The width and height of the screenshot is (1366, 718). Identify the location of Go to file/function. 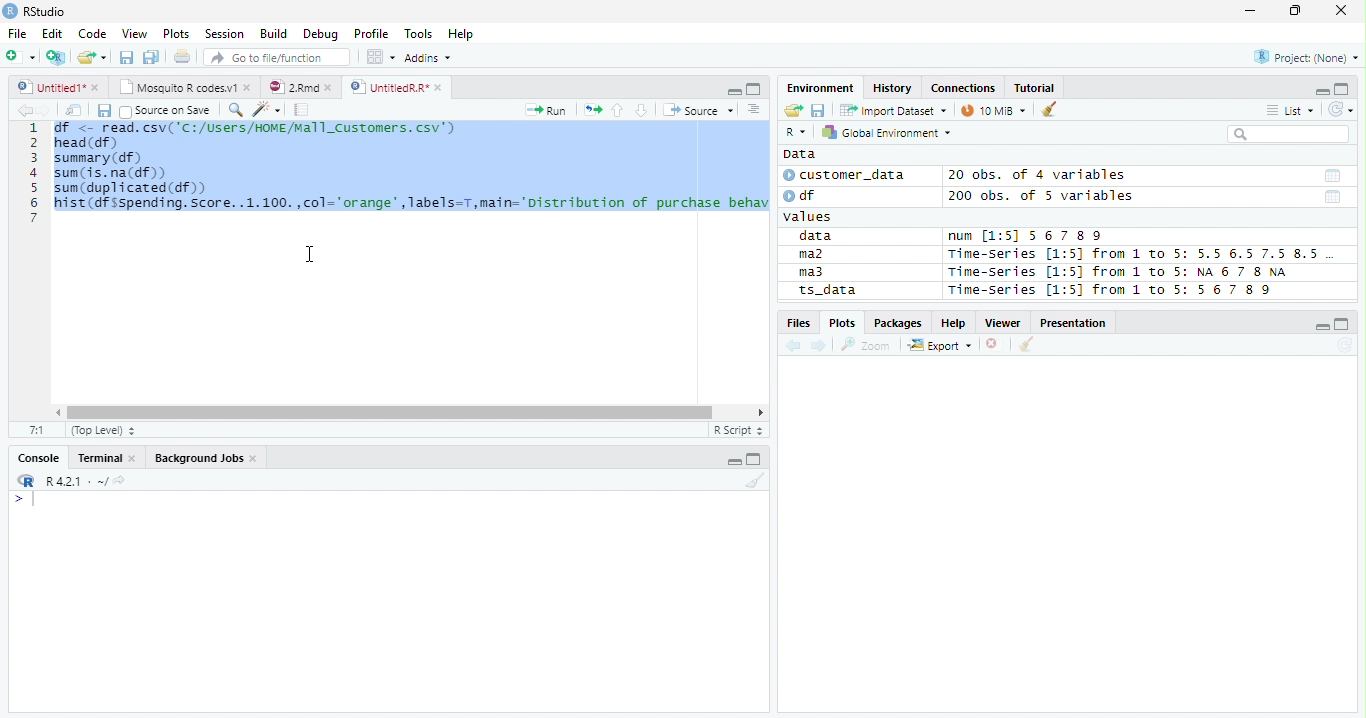
(274, 58).